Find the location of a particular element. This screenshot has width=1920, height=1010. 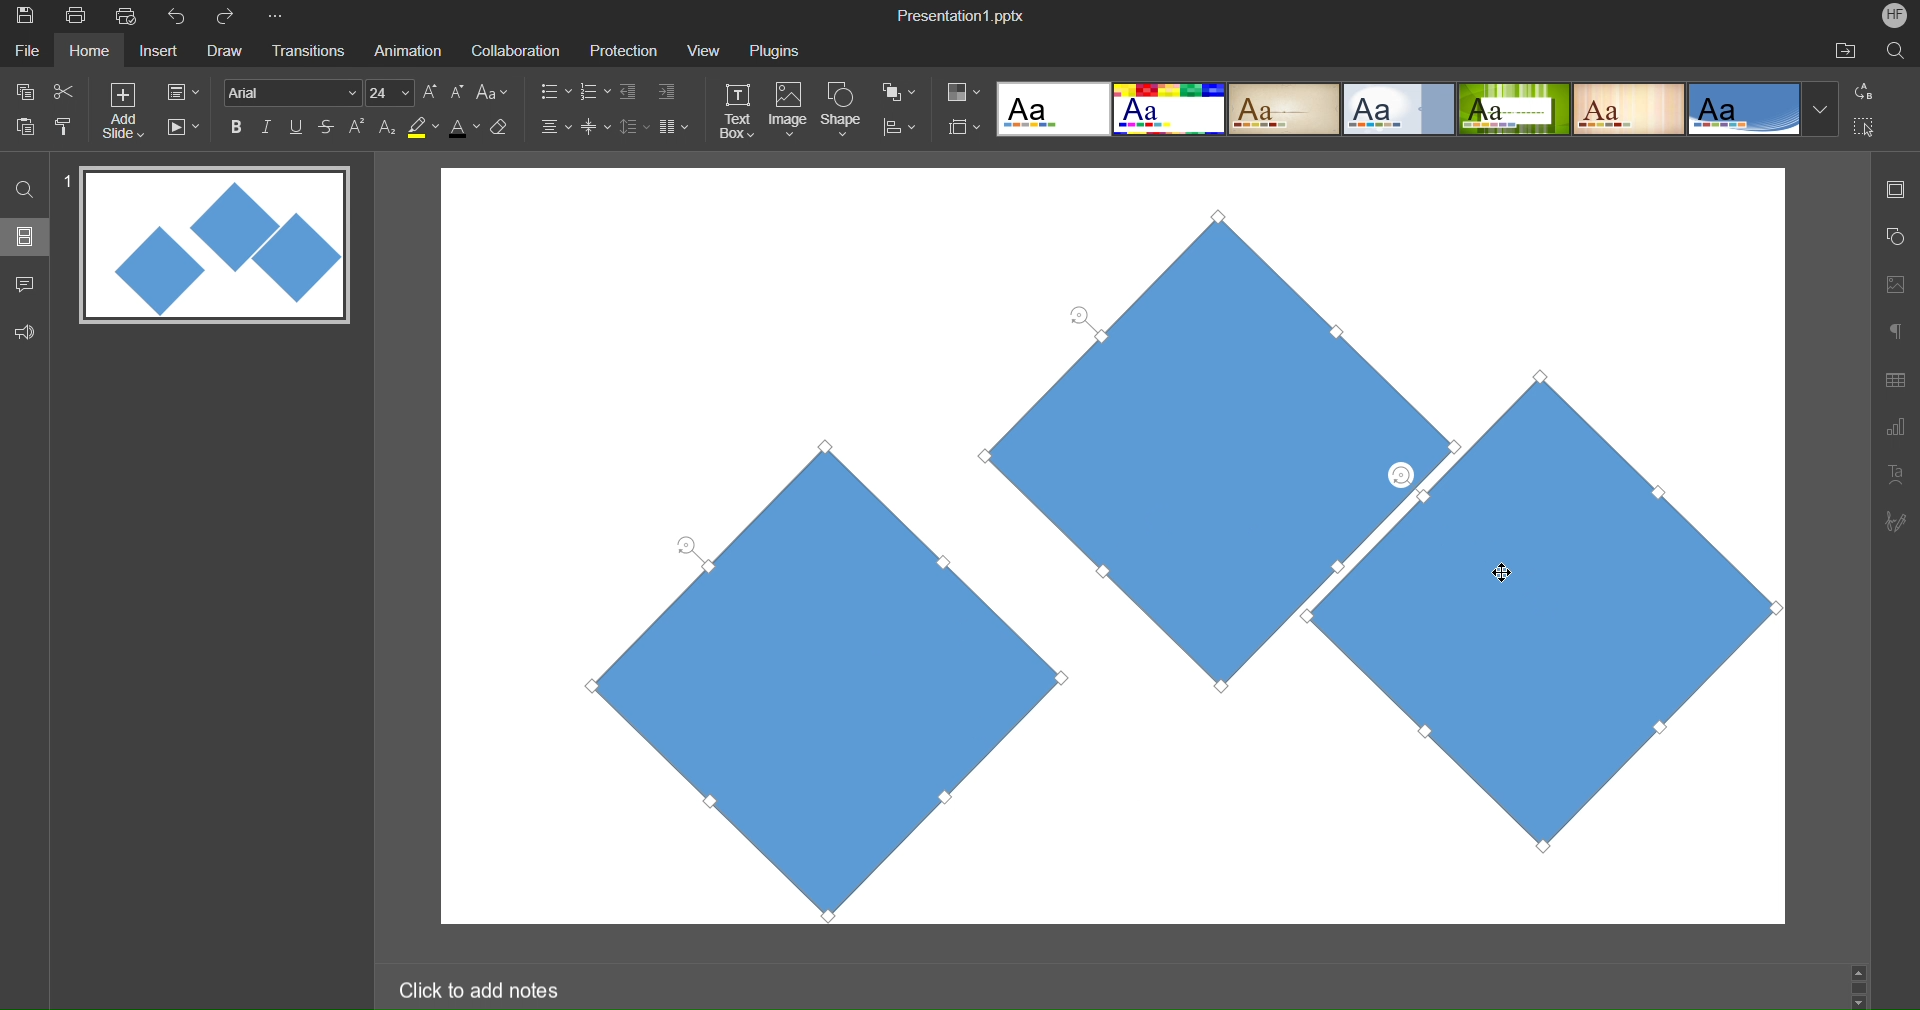

Protection is located at coordinates (615, 50).